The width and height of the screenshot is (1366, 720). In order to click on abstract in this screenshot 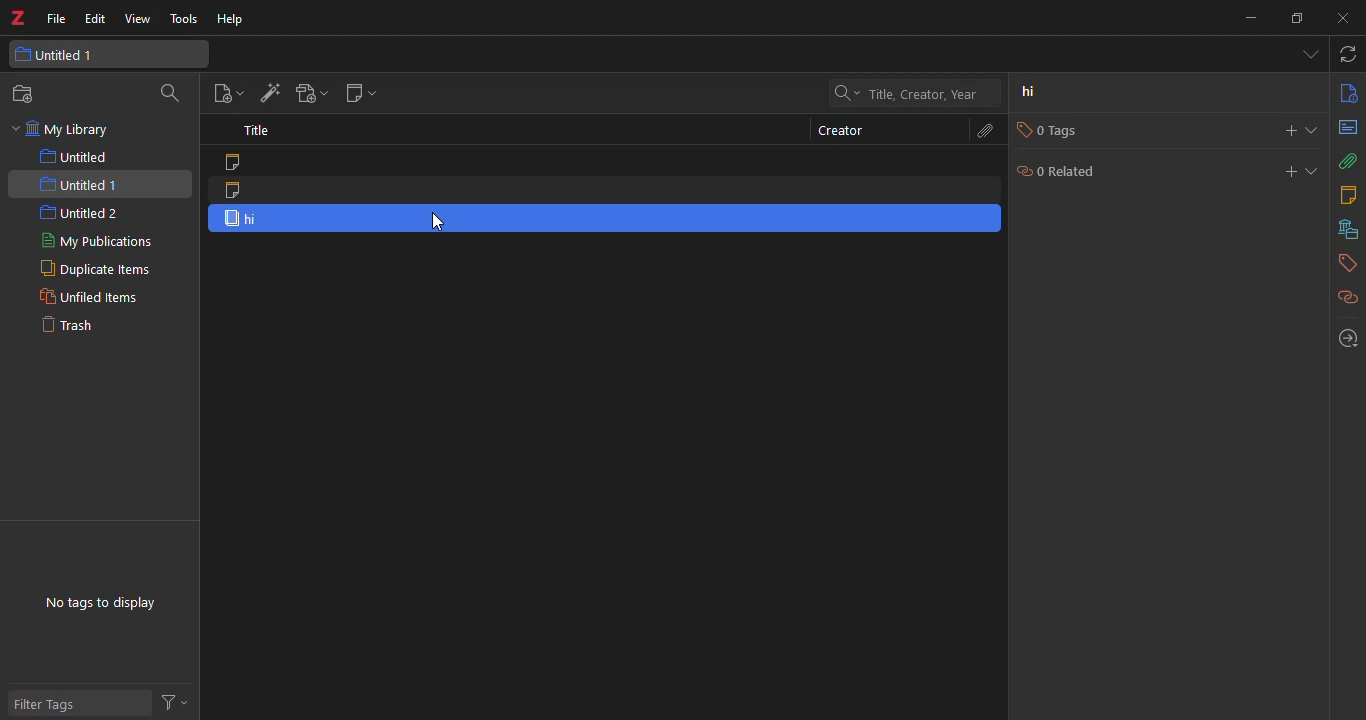, I will do `click(1348, 130)`.